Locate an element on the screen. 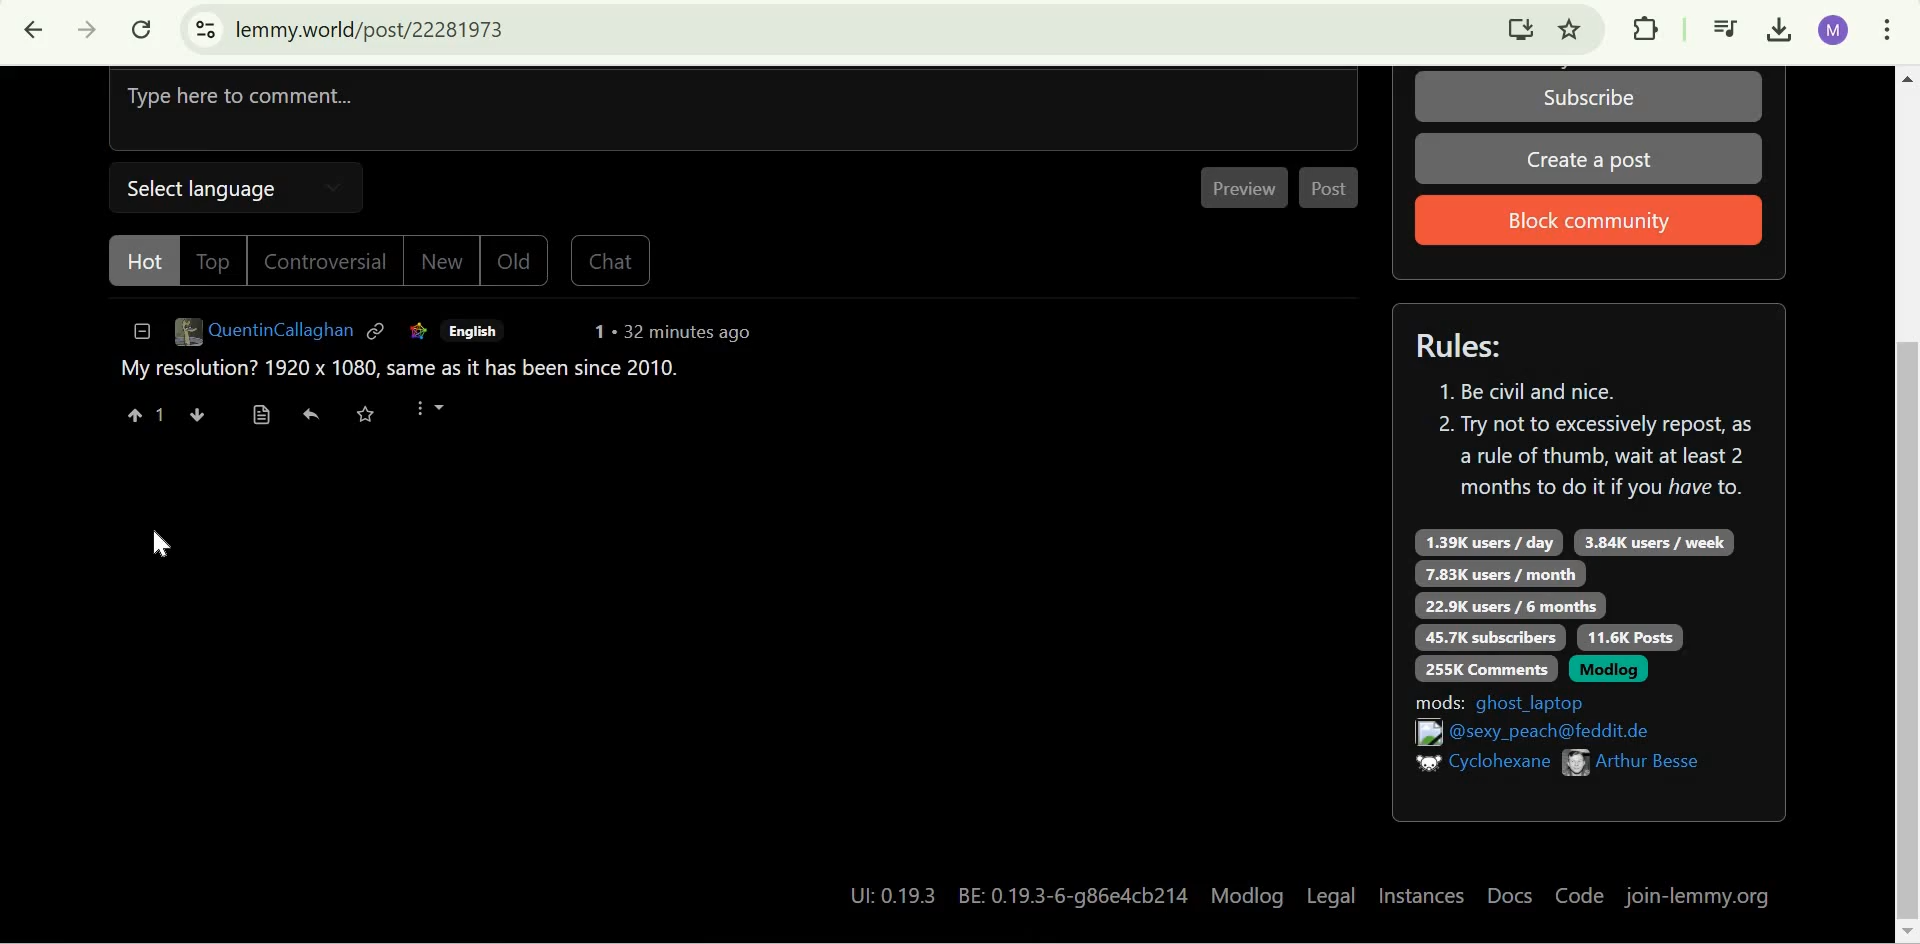 This screenshot has width=1920, height=944. My resolution? 1920 x 1080, same as it has been since 2010. is located at coordinates (393, 370).